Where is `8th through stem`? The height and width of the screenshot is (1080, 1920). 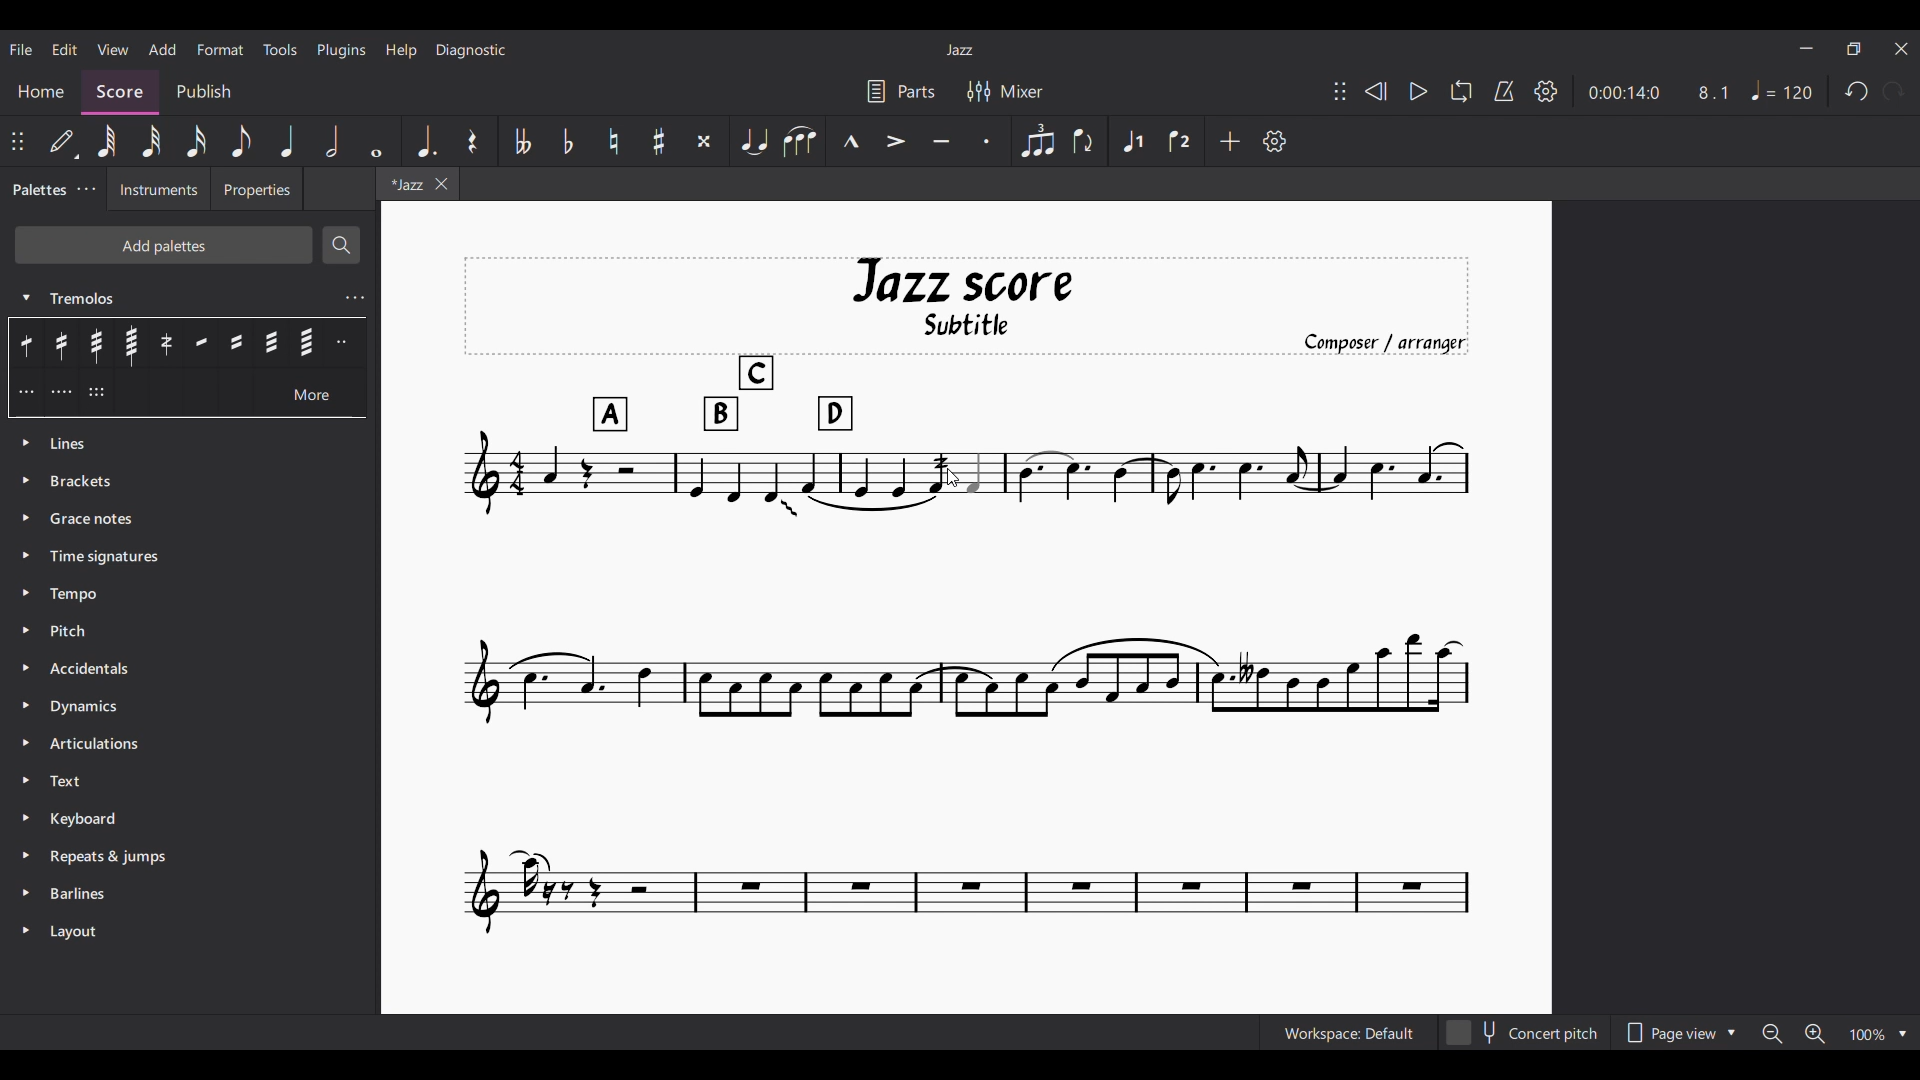
8th through stem is located at coordinates (29, 342).